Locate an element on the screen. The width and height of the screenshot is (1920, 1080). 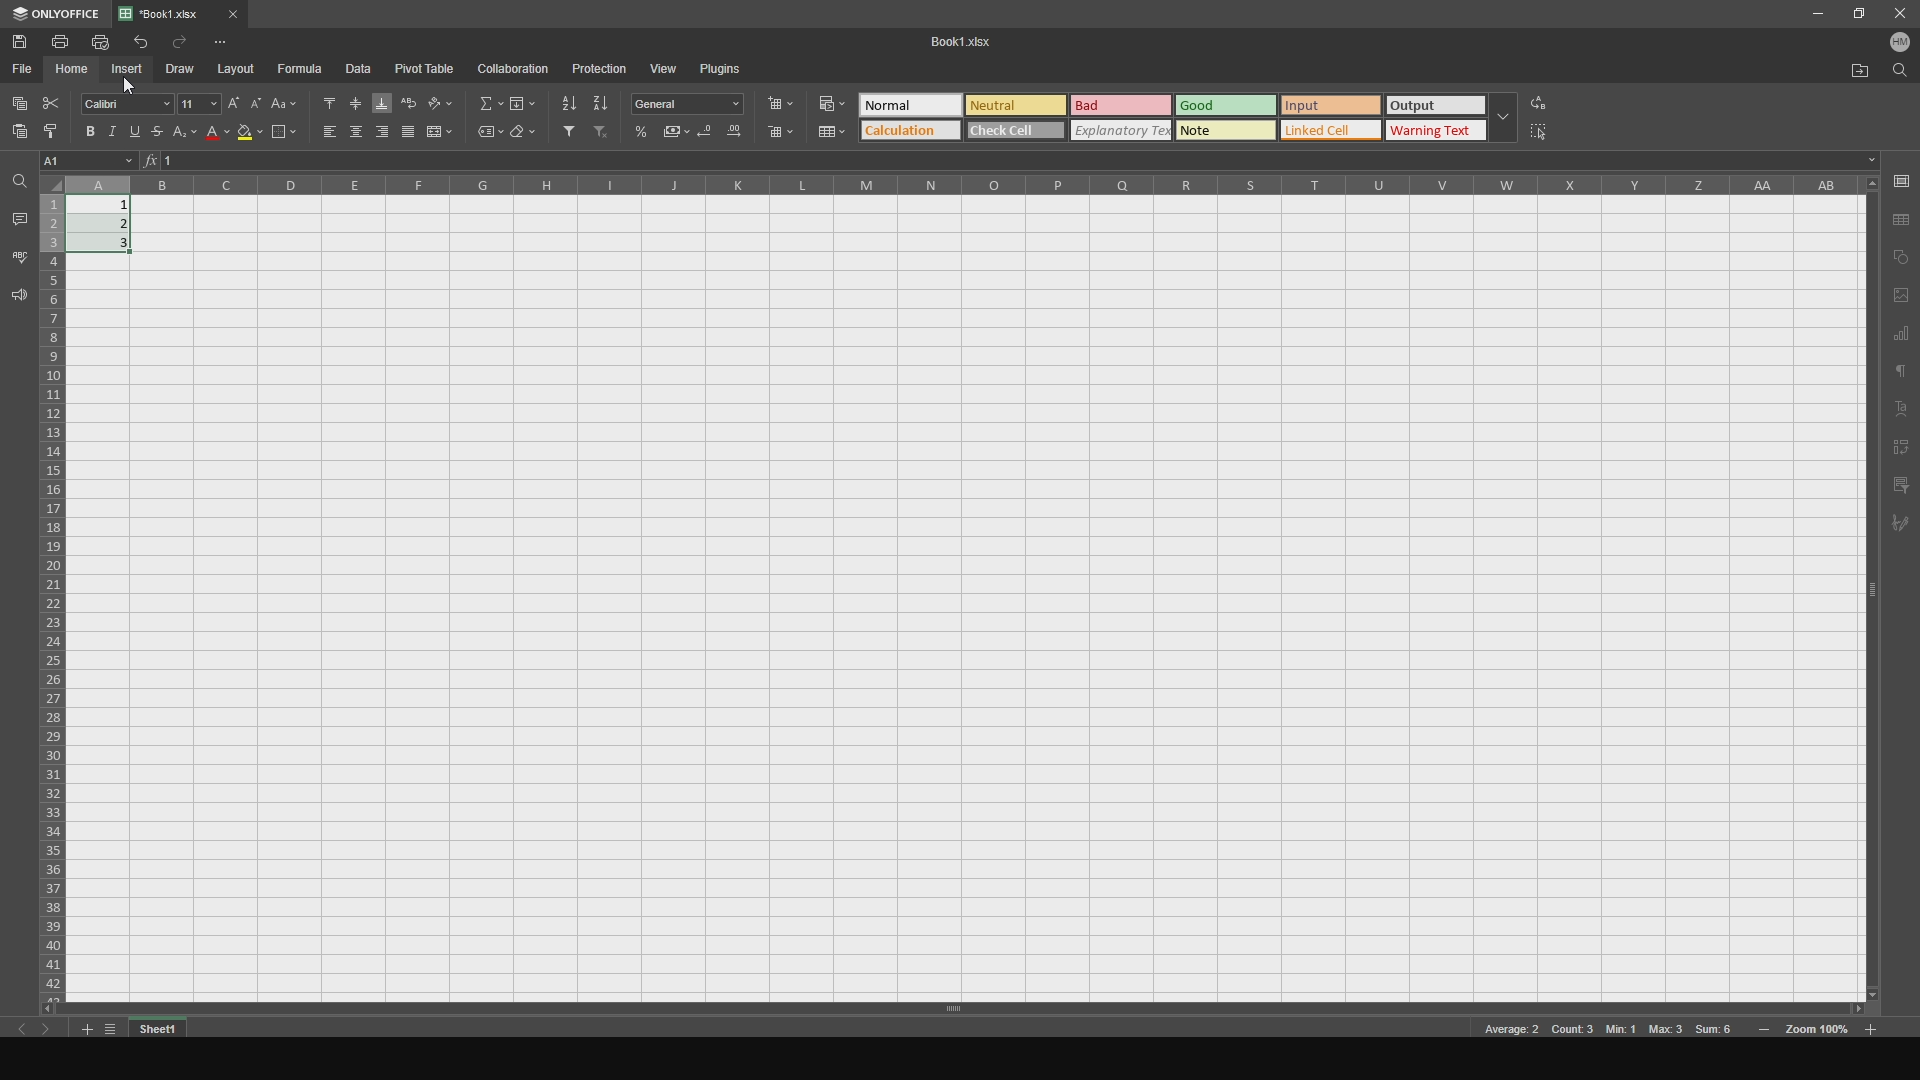
home is located at coordinates (74, 70).